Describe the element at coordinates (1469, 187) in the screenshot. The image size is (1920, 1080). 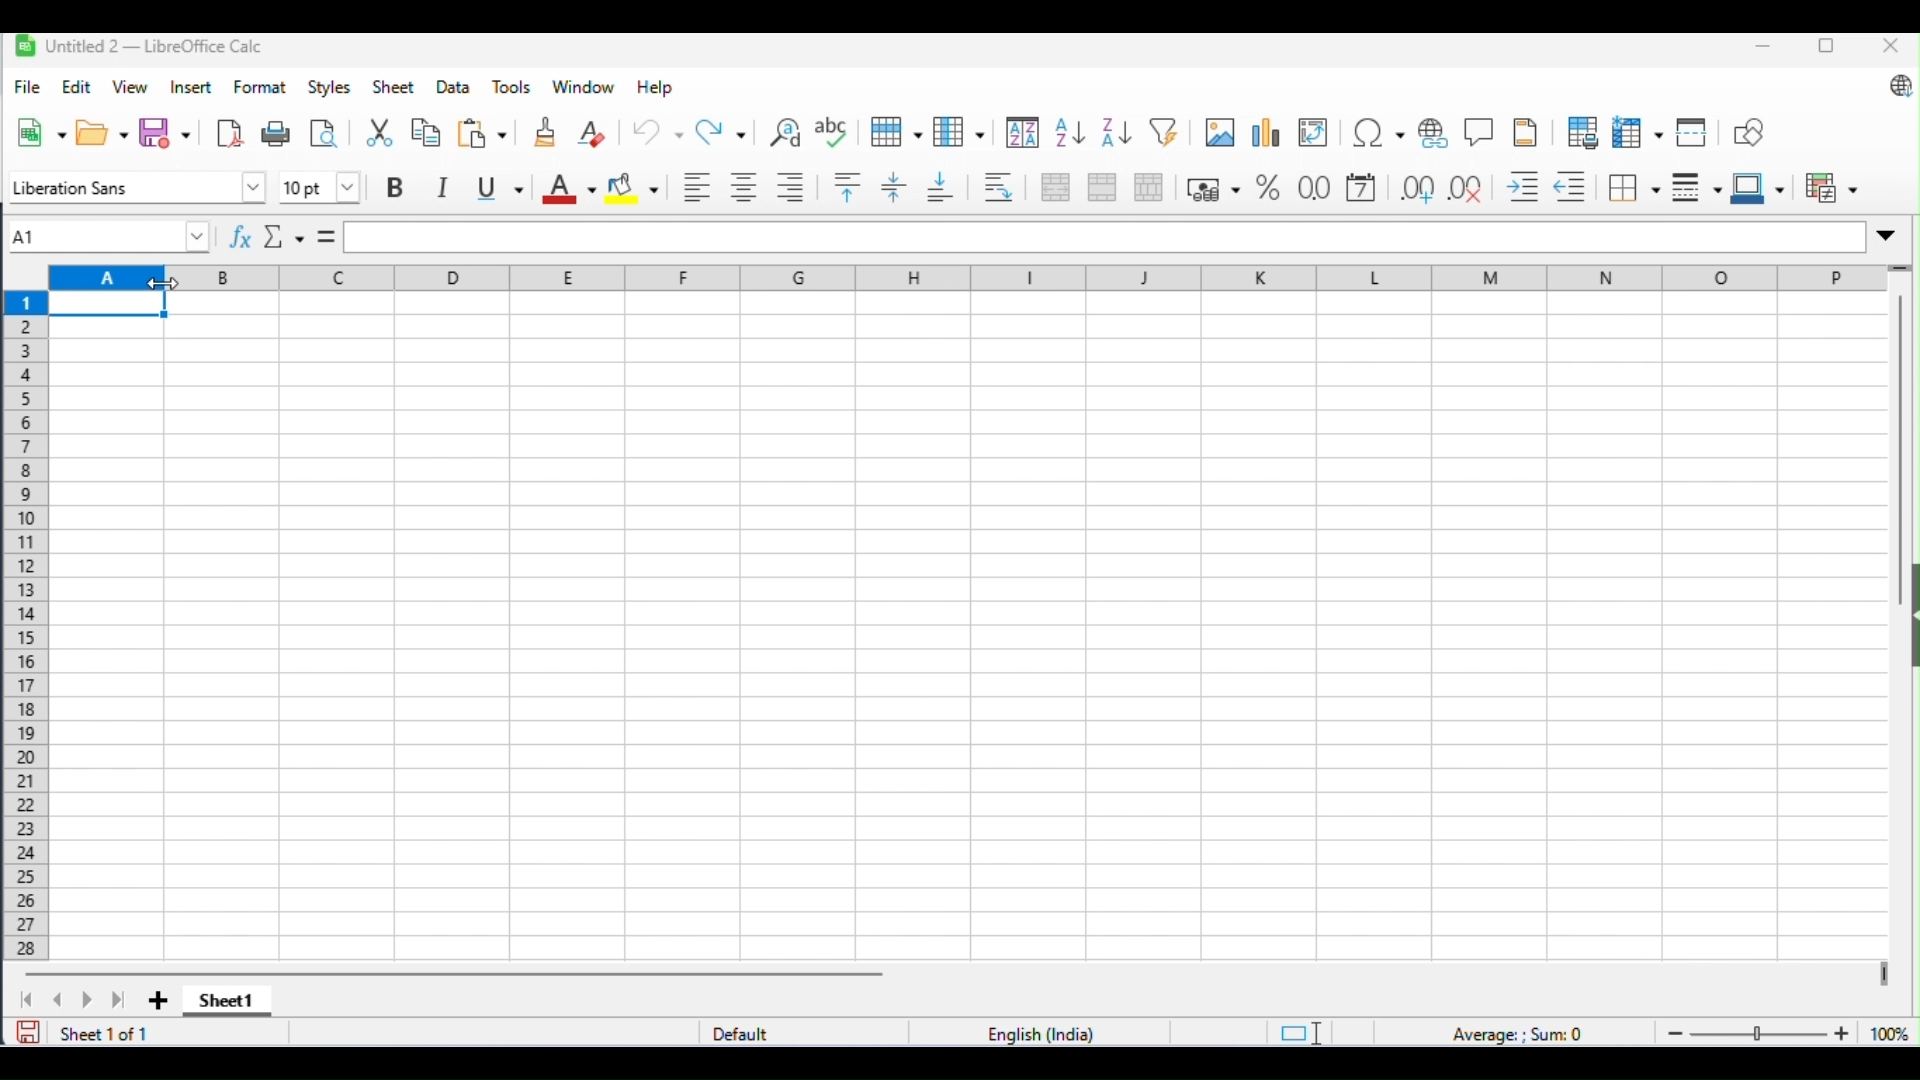
I see `remove decimal place` at that location.